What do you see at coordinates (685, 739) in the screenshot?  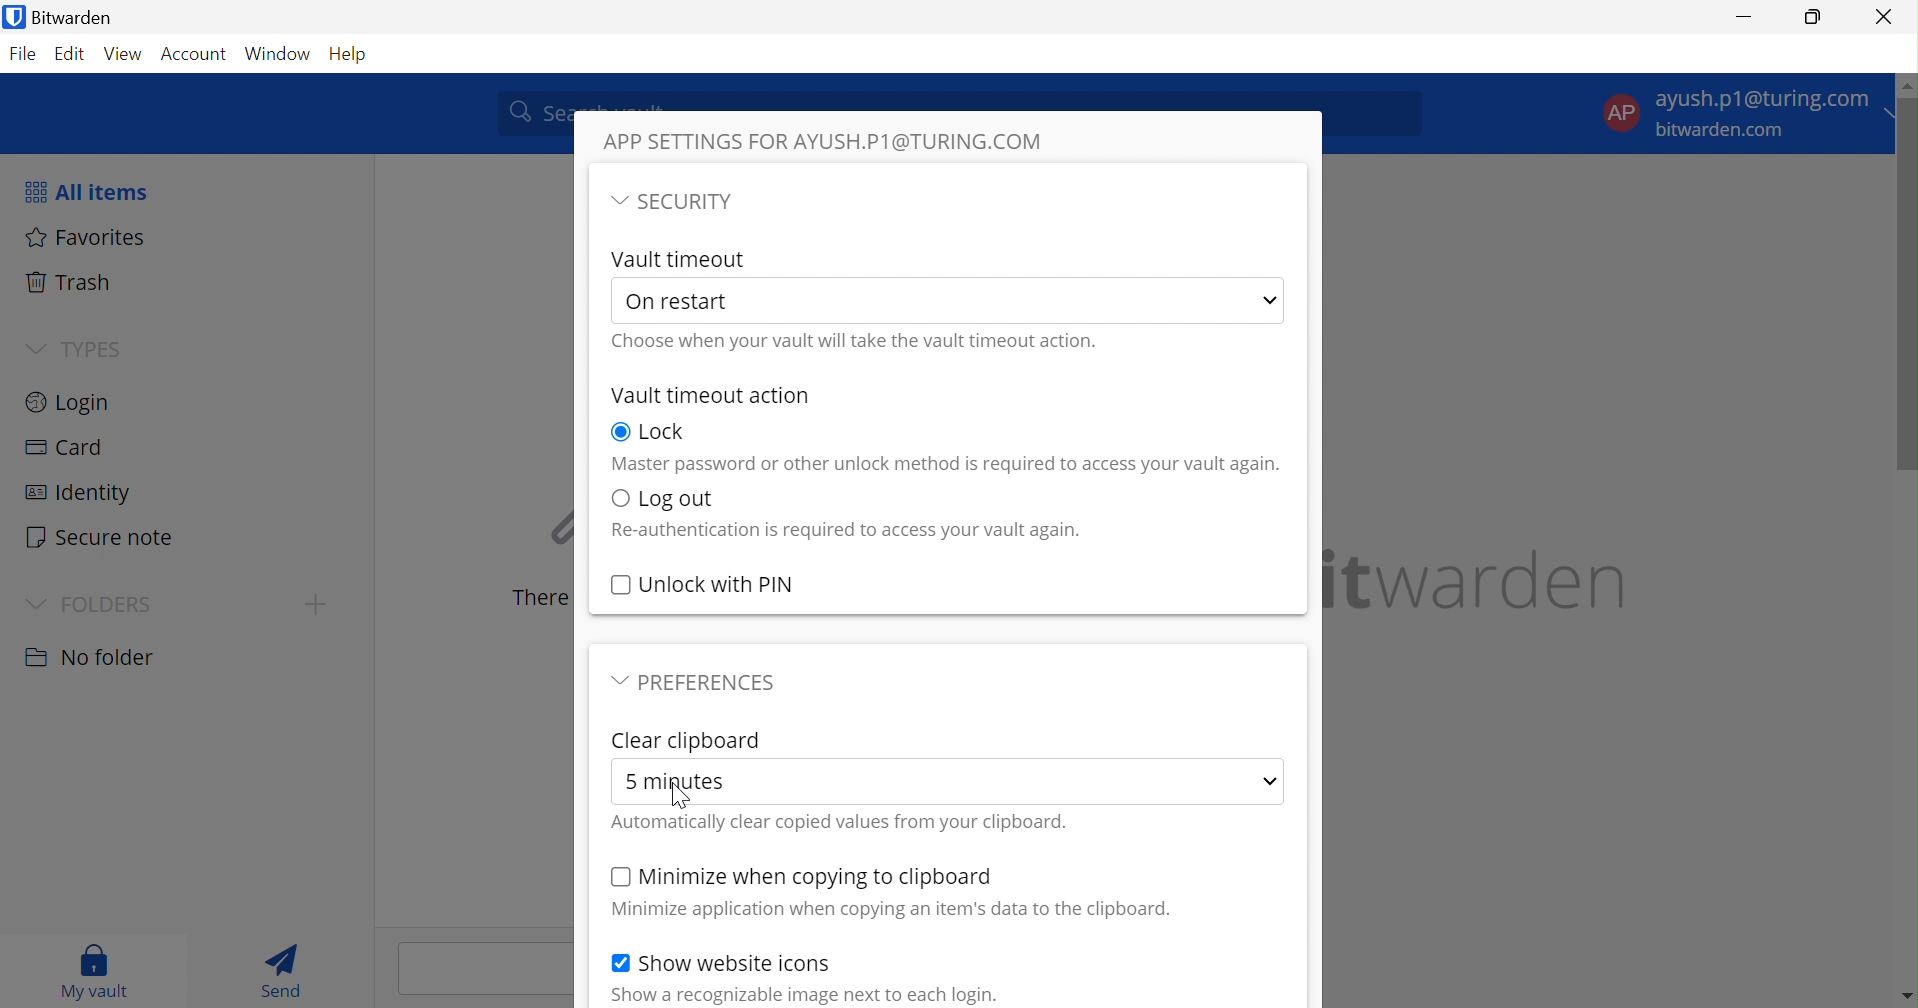 I see `Clear clipboard` at bounding box center [685, 739].